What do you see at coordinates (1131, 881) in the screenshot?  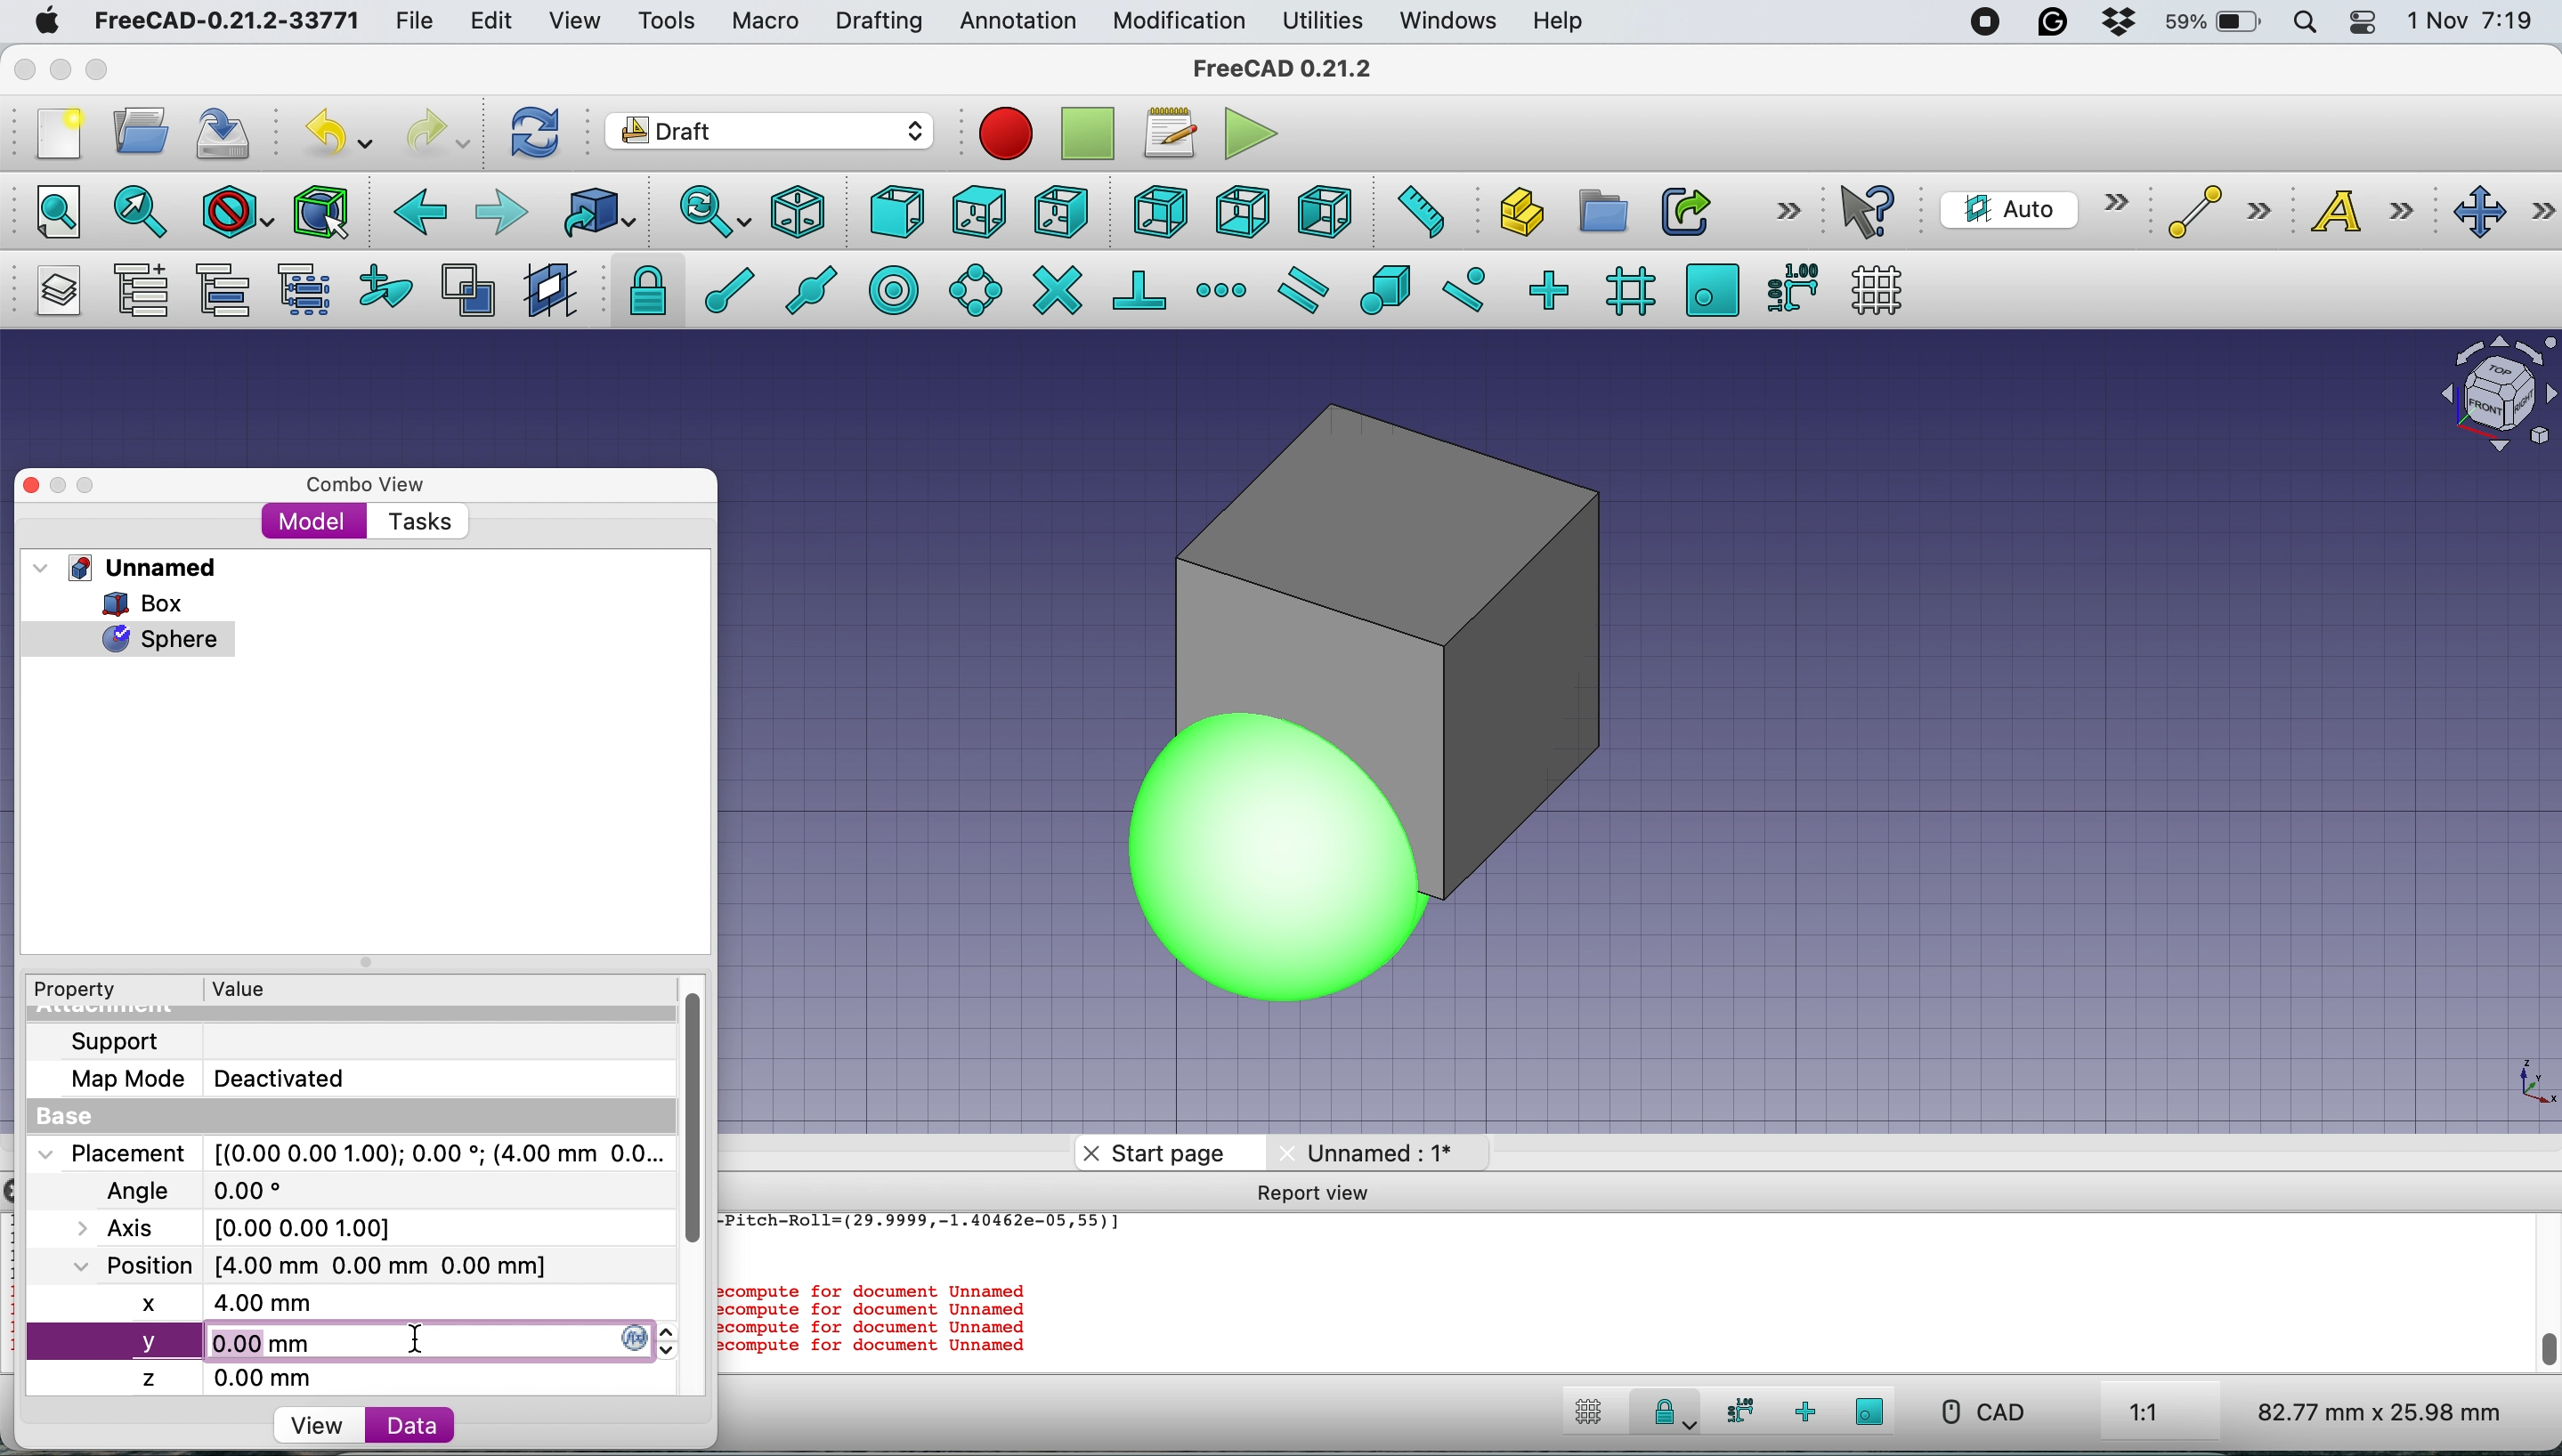 I see `sphere` at bounding box center [1131, 881].